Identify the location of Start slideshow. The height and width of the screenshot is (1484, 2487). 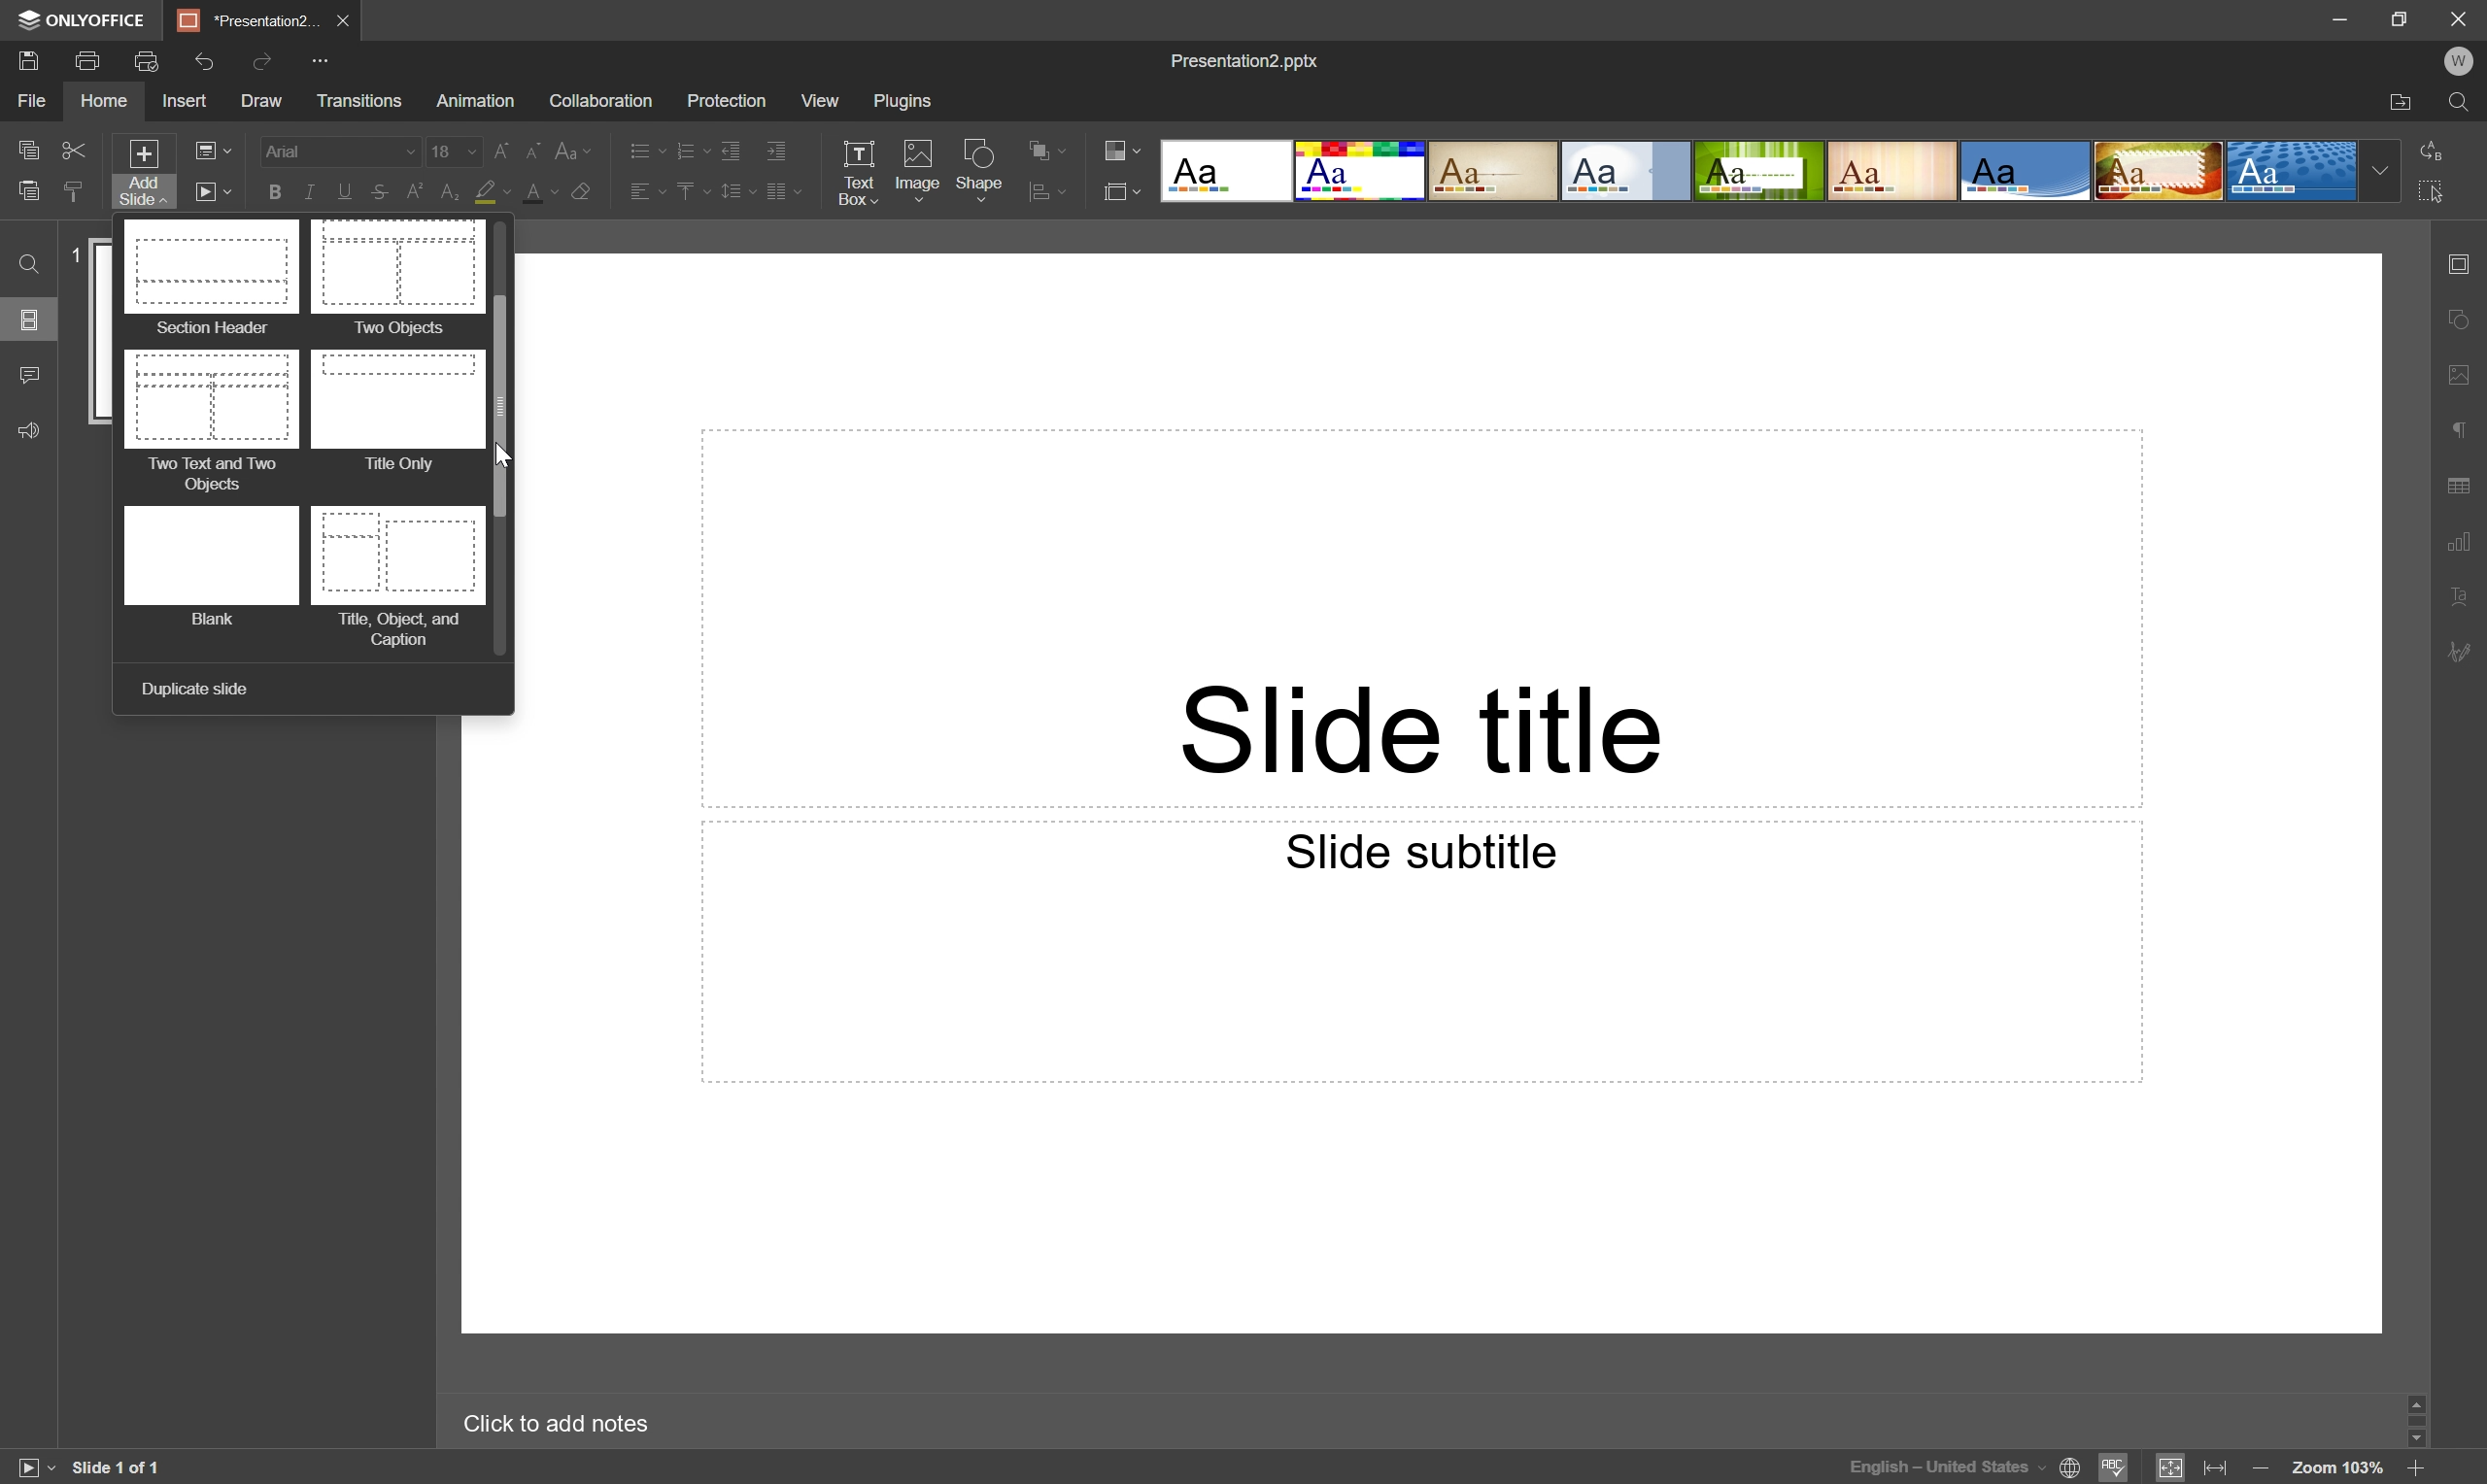
(212, 191).